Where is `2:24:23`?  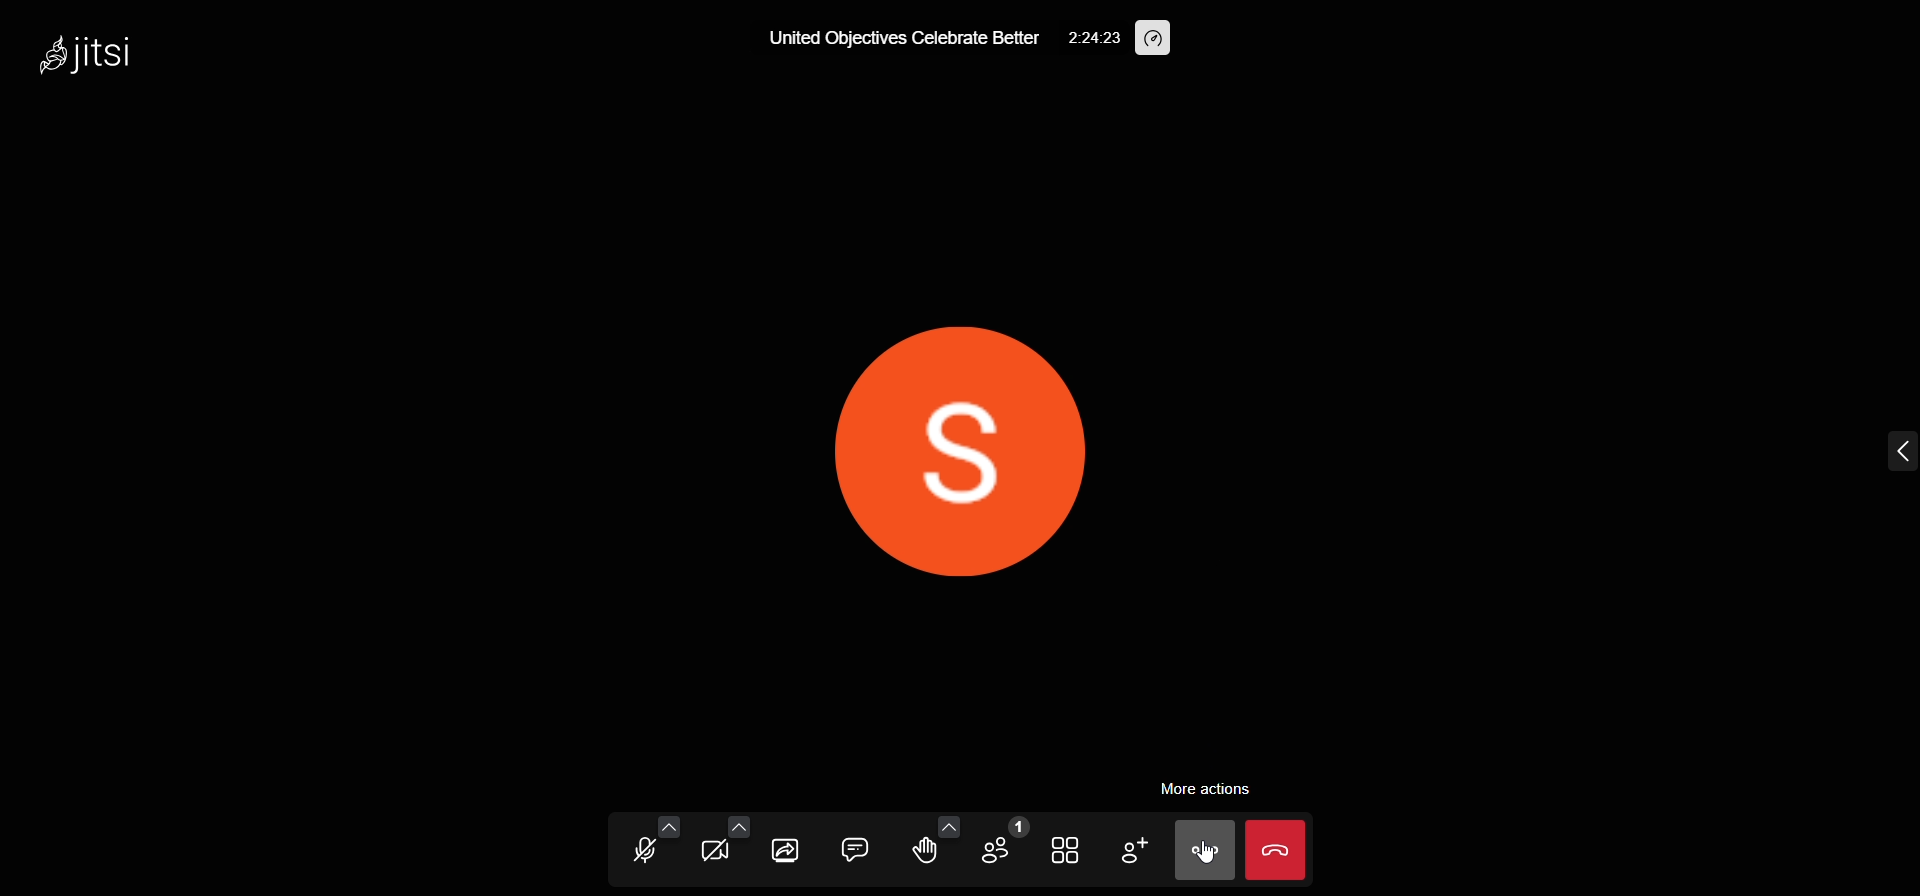
2:24:23 is located at coordinates (1094, 38).